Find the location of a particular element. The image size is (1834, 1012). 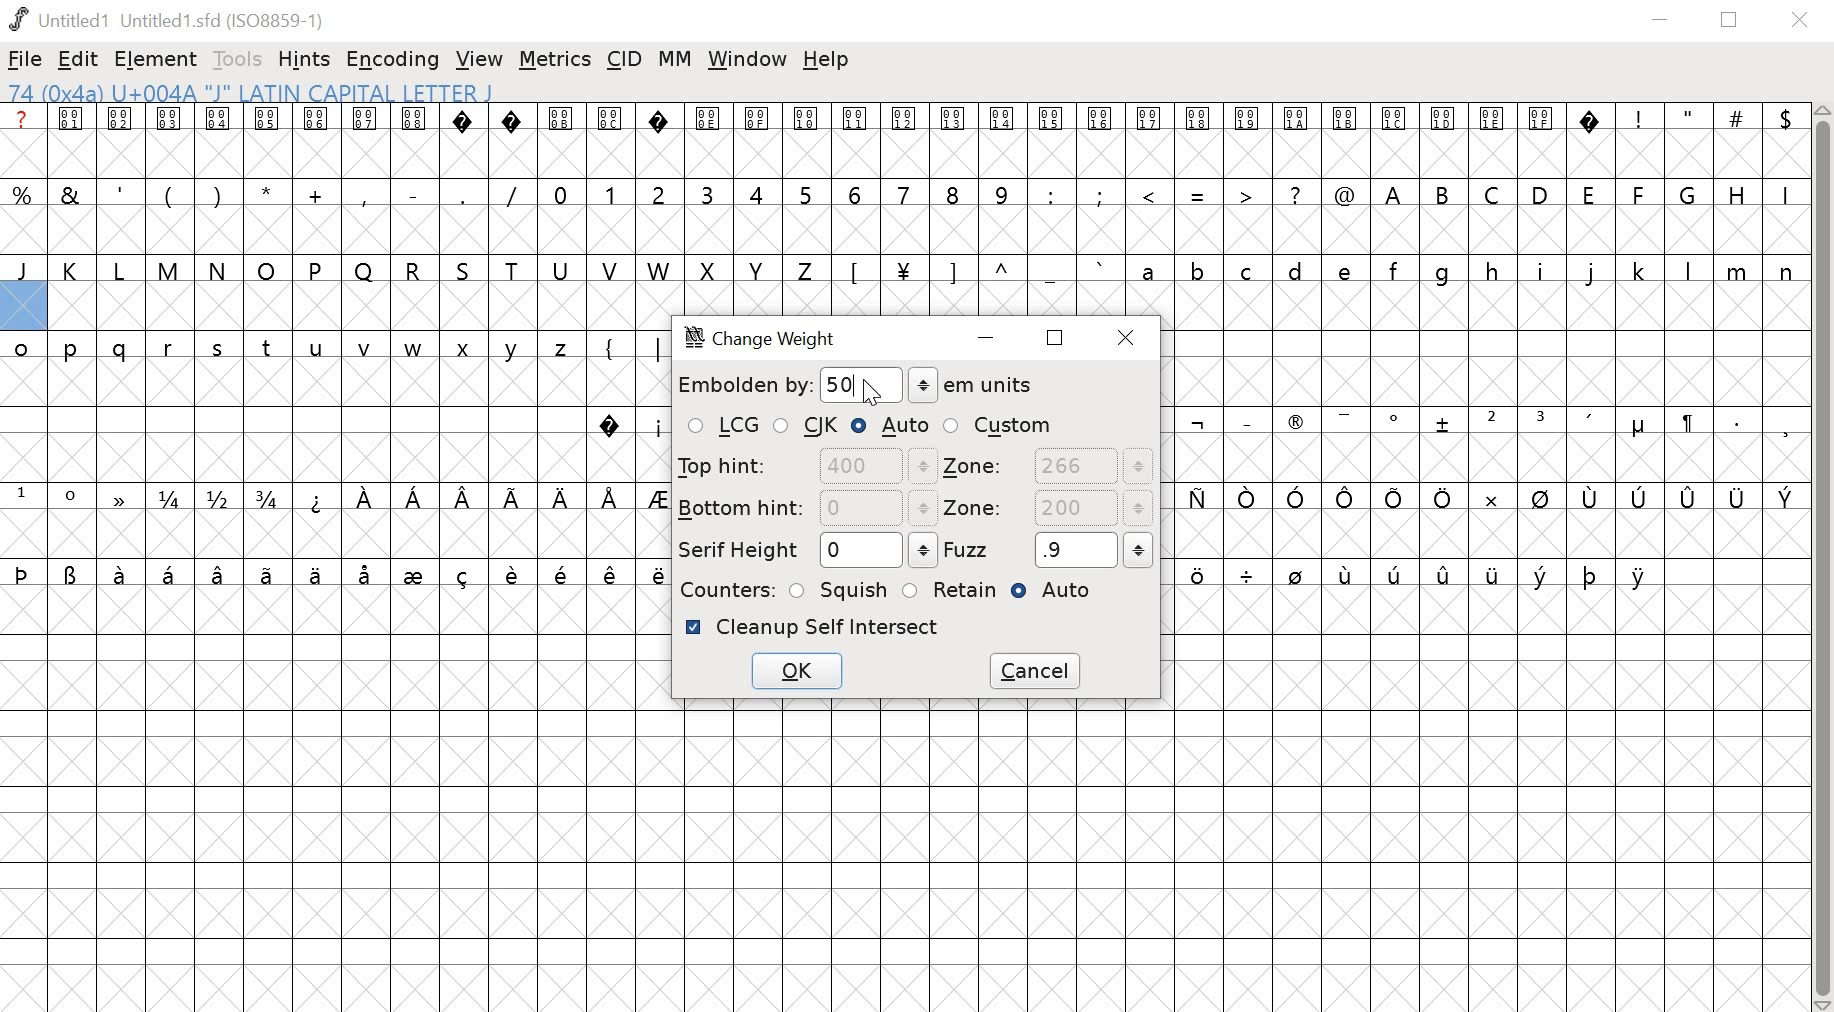

Untitled1 (Untitled1.sfd(ISO8859-1) is located at coordinates (171, 19).